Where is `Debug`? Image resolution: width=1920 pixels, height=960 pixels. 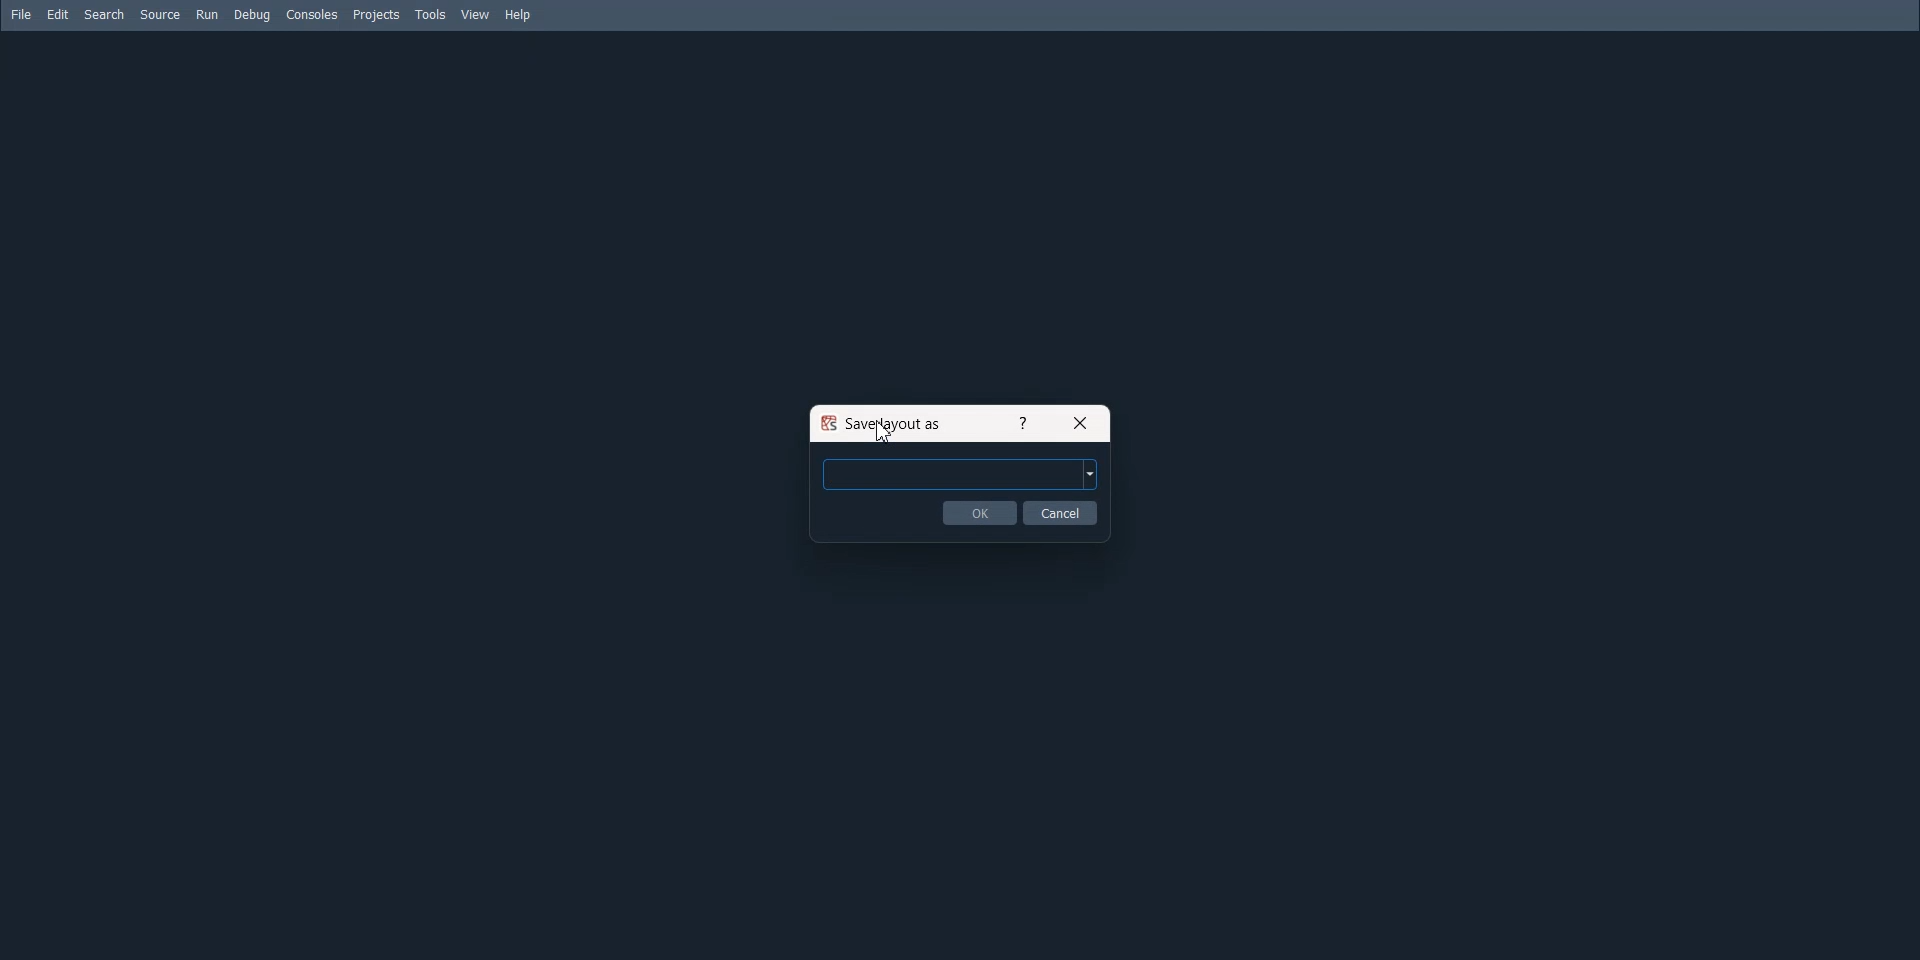
Debug is located at coordinates (252, 15).